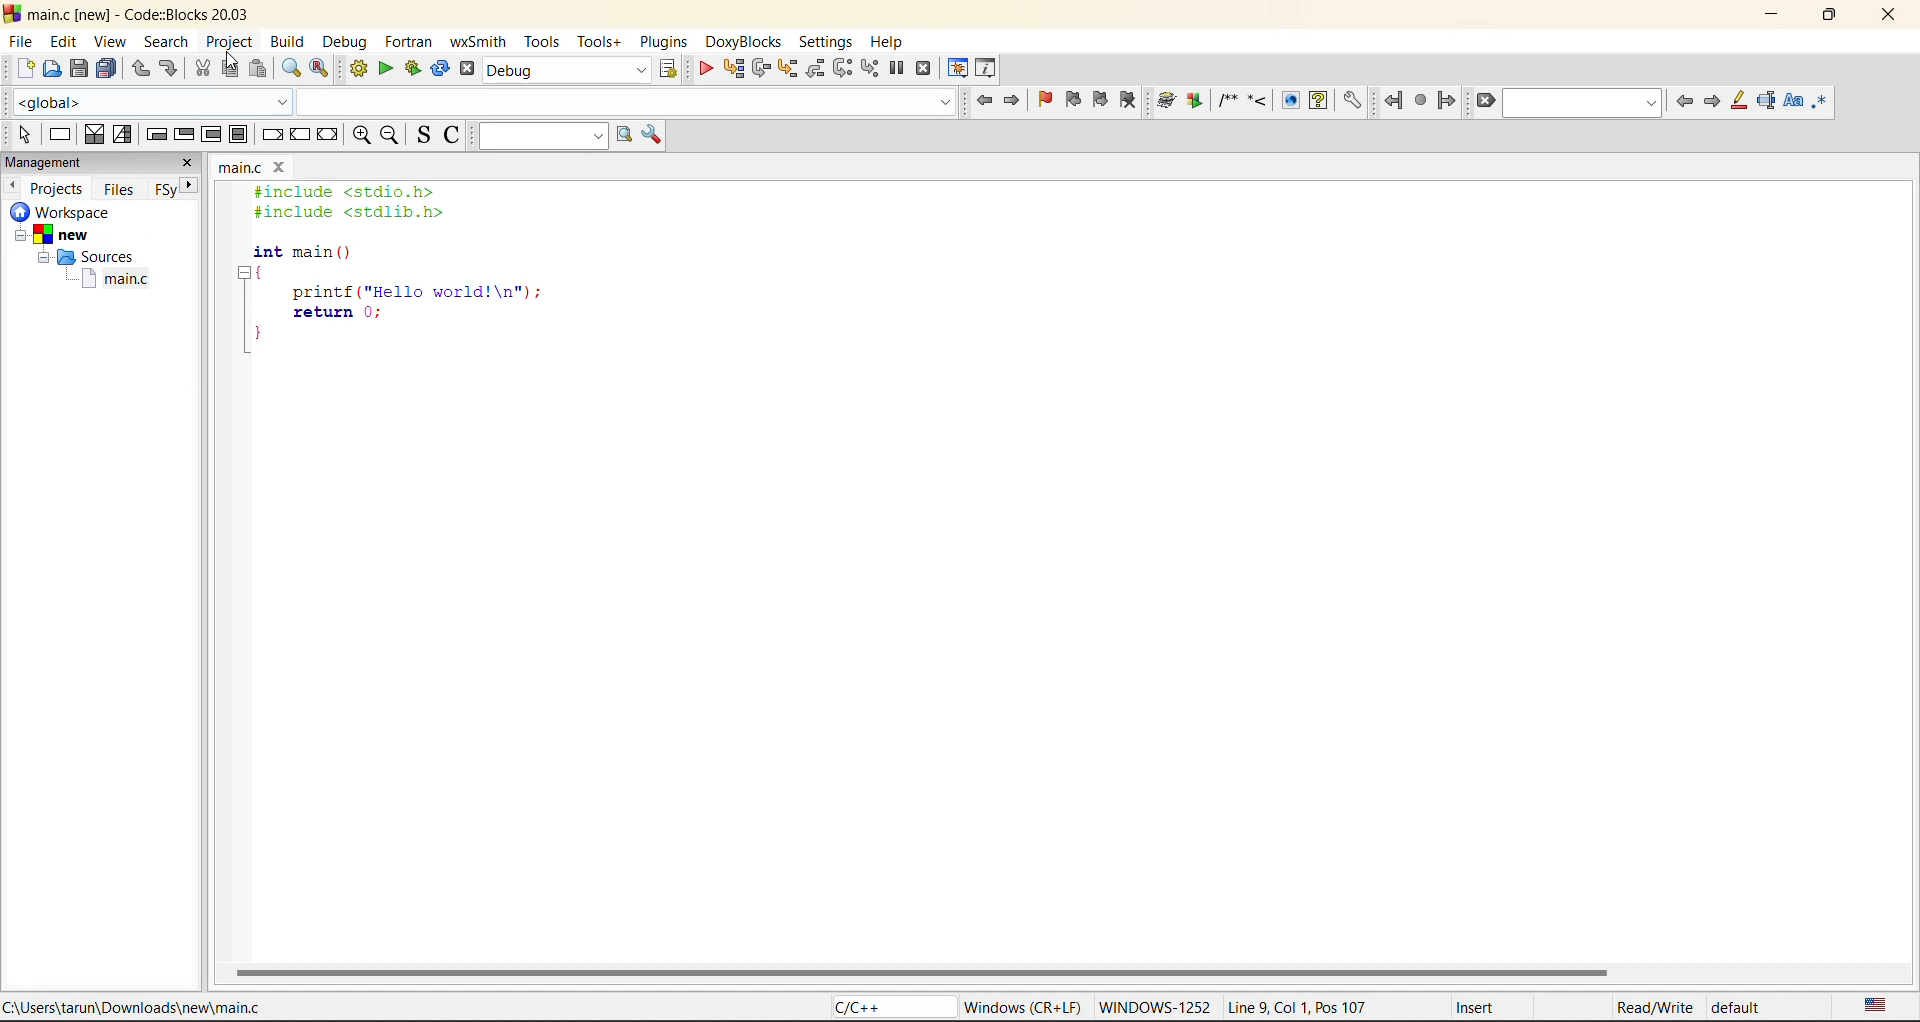 This screenshot has height=1022, width=1920. I want to click on debug, so click(351, 44).